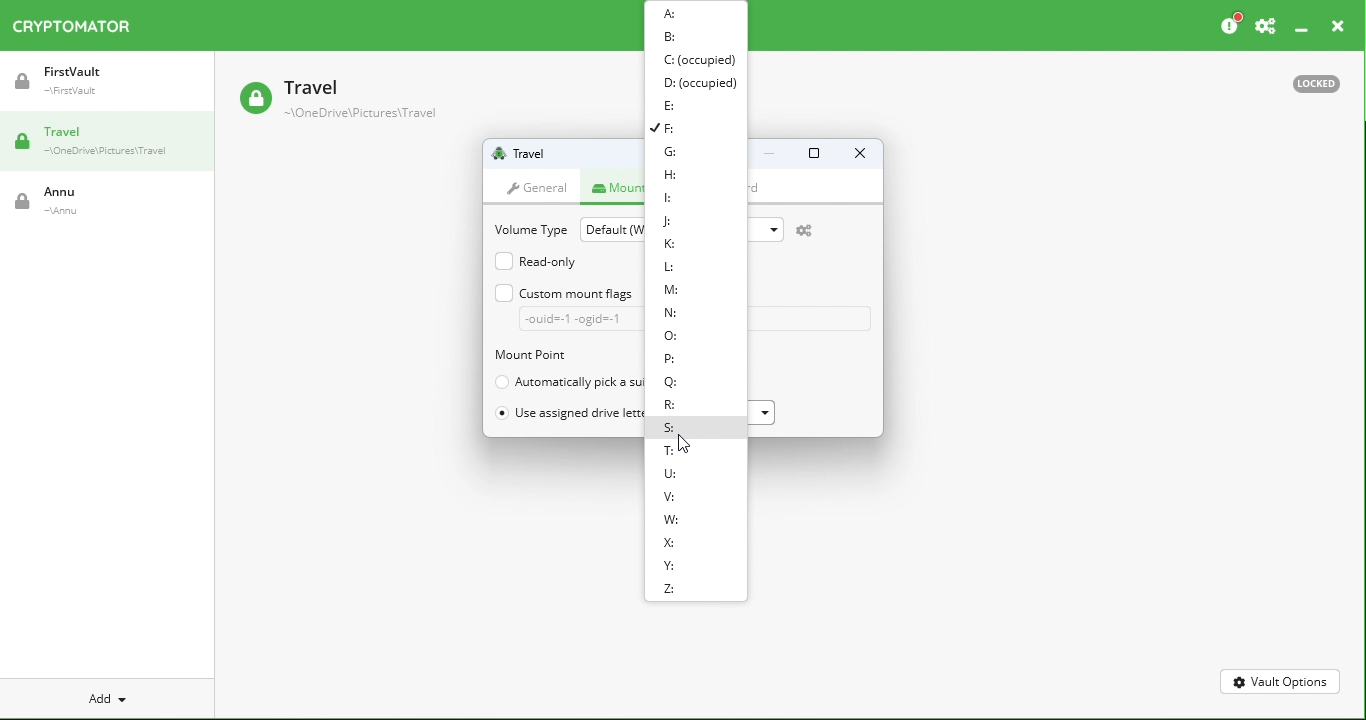 This screenshot has height=720, width=1366. I want to click on Annu, so click(63, 205).